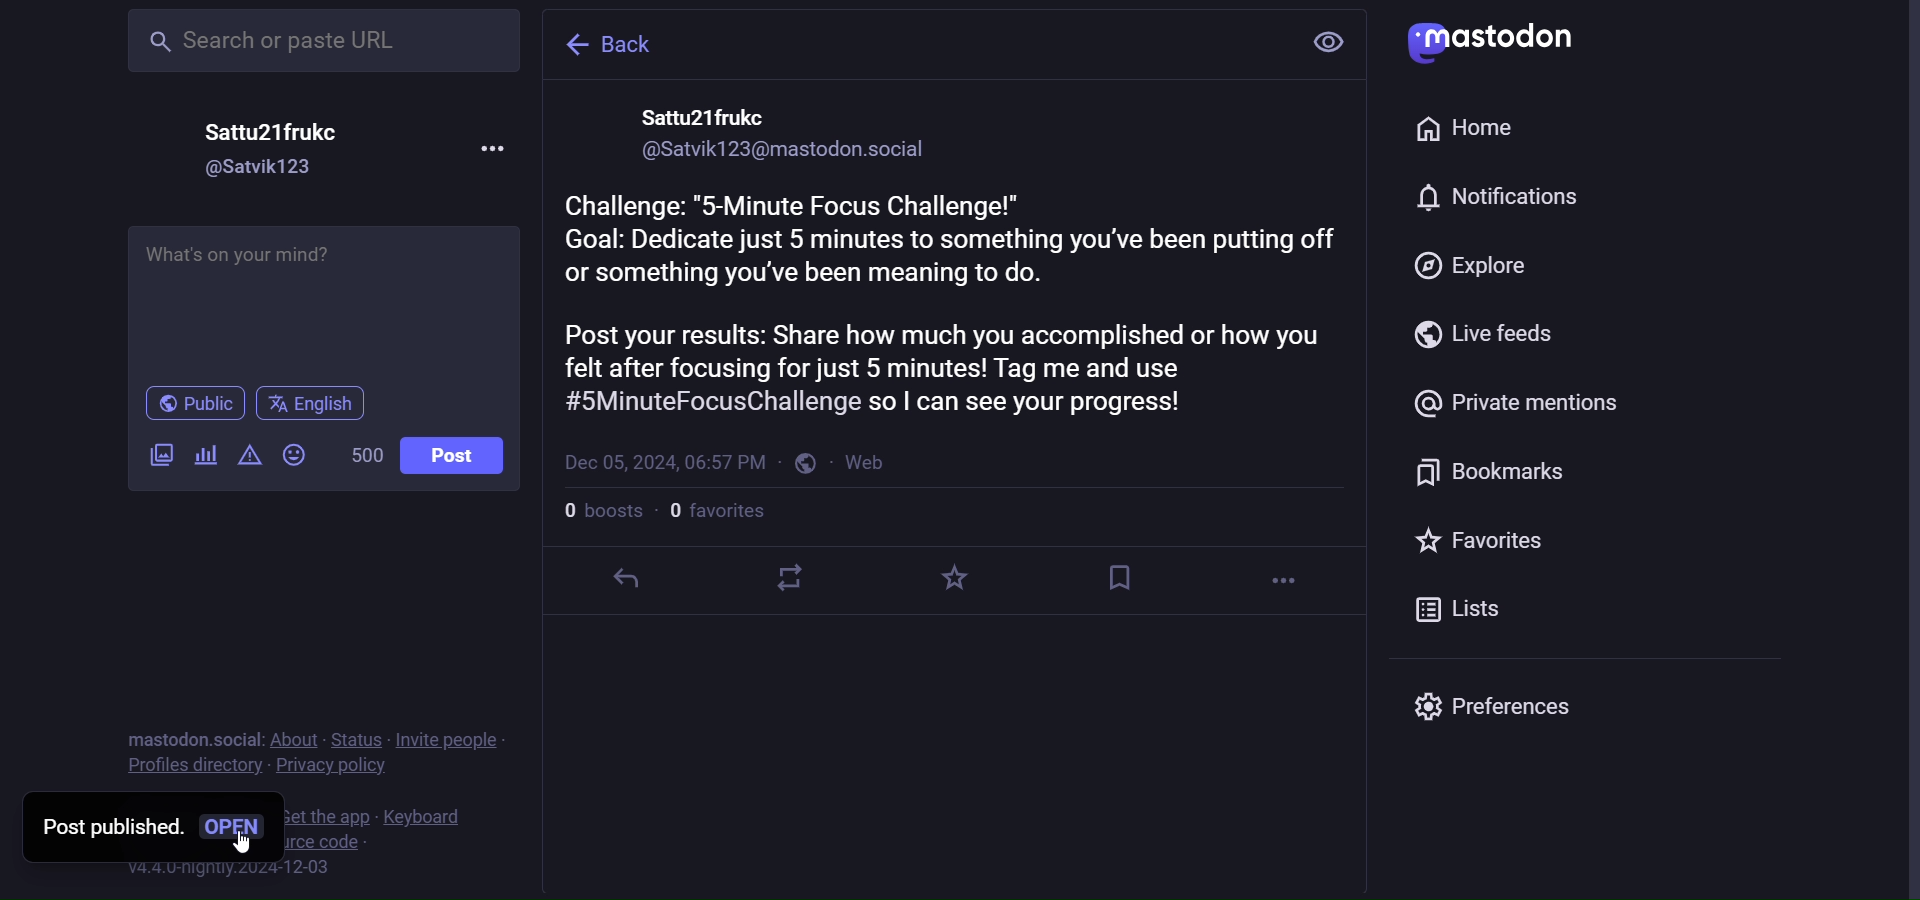 The width and height of the screenshot is (1920, 900). I want to click on private mention, so click(1511, 401).